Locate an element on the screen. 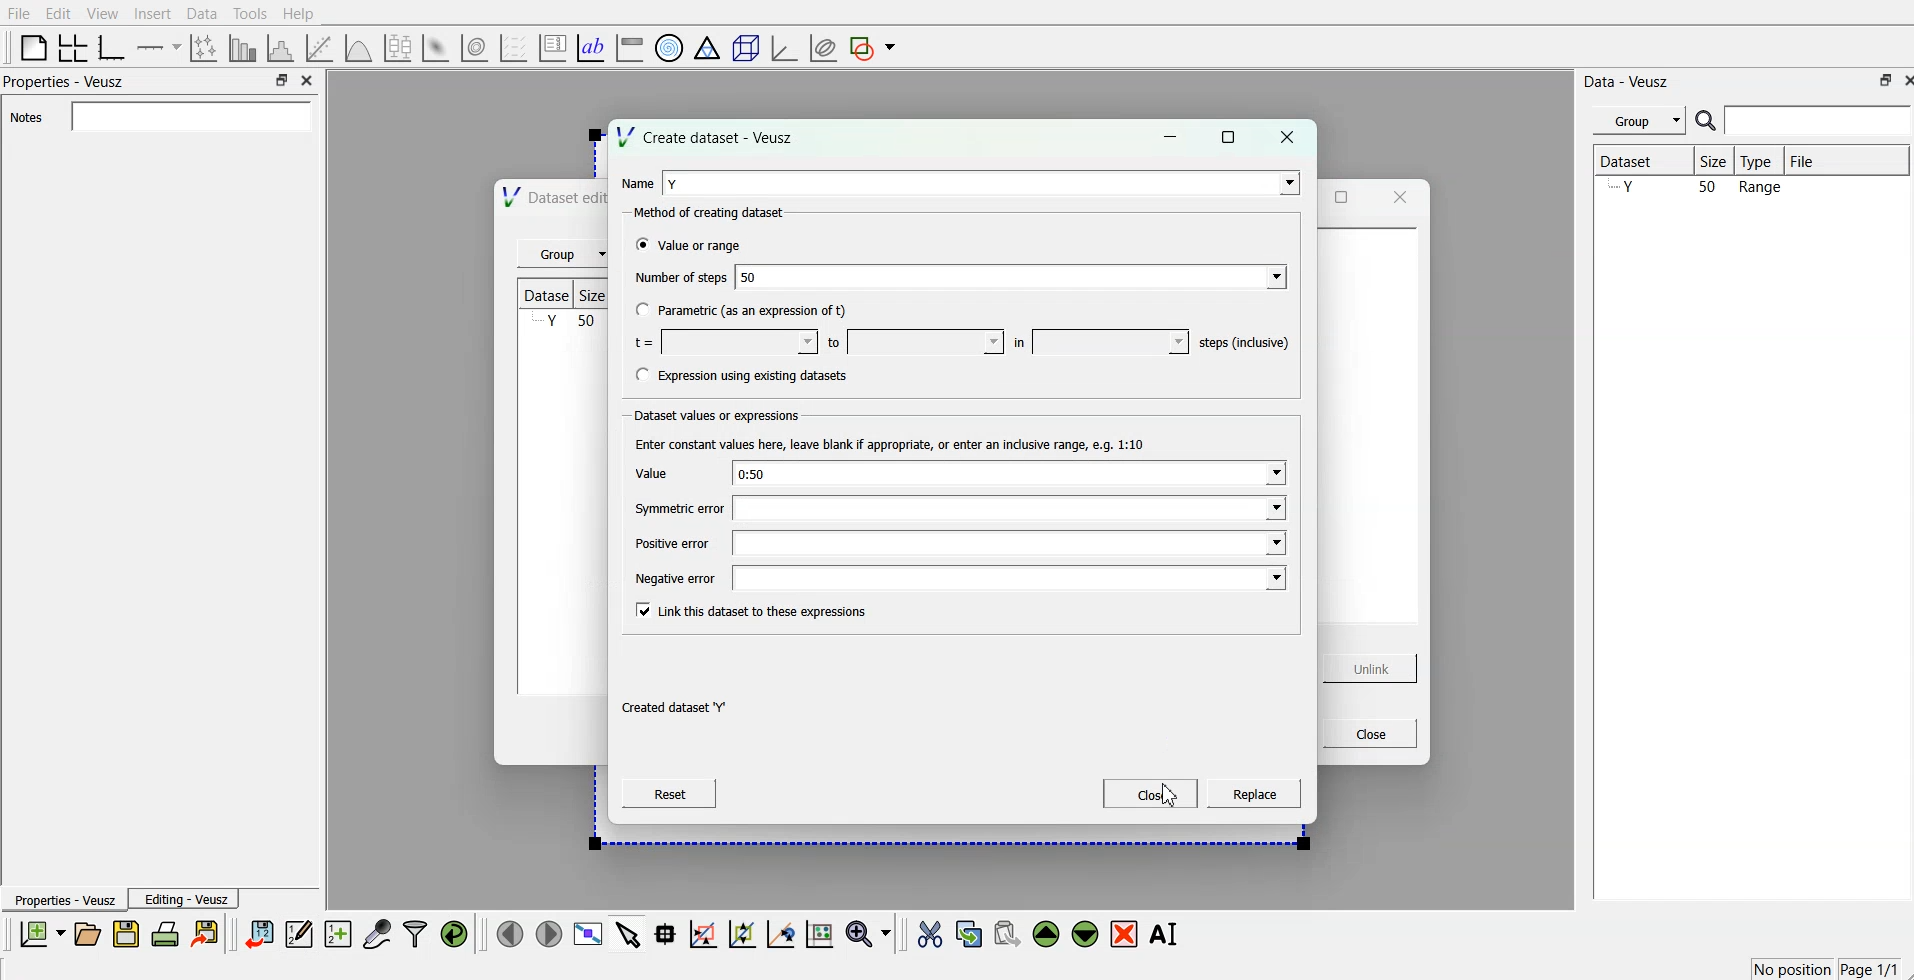 The height and width of the screenshot is (980, 1914). Help is located at coordinates (299, 15).